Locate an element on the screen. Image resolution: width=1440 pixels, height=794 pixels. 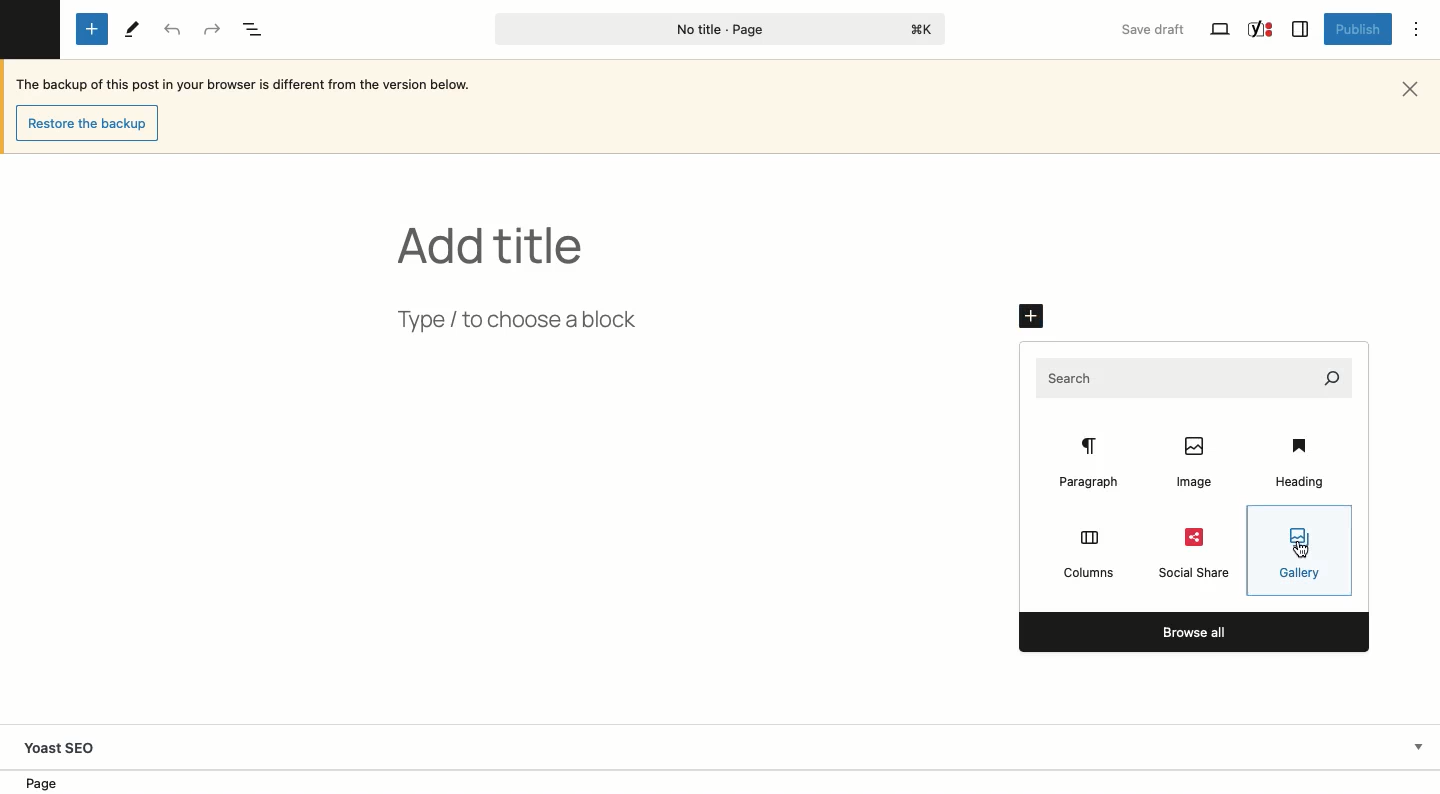
Page is located at coordinates (714, 30).